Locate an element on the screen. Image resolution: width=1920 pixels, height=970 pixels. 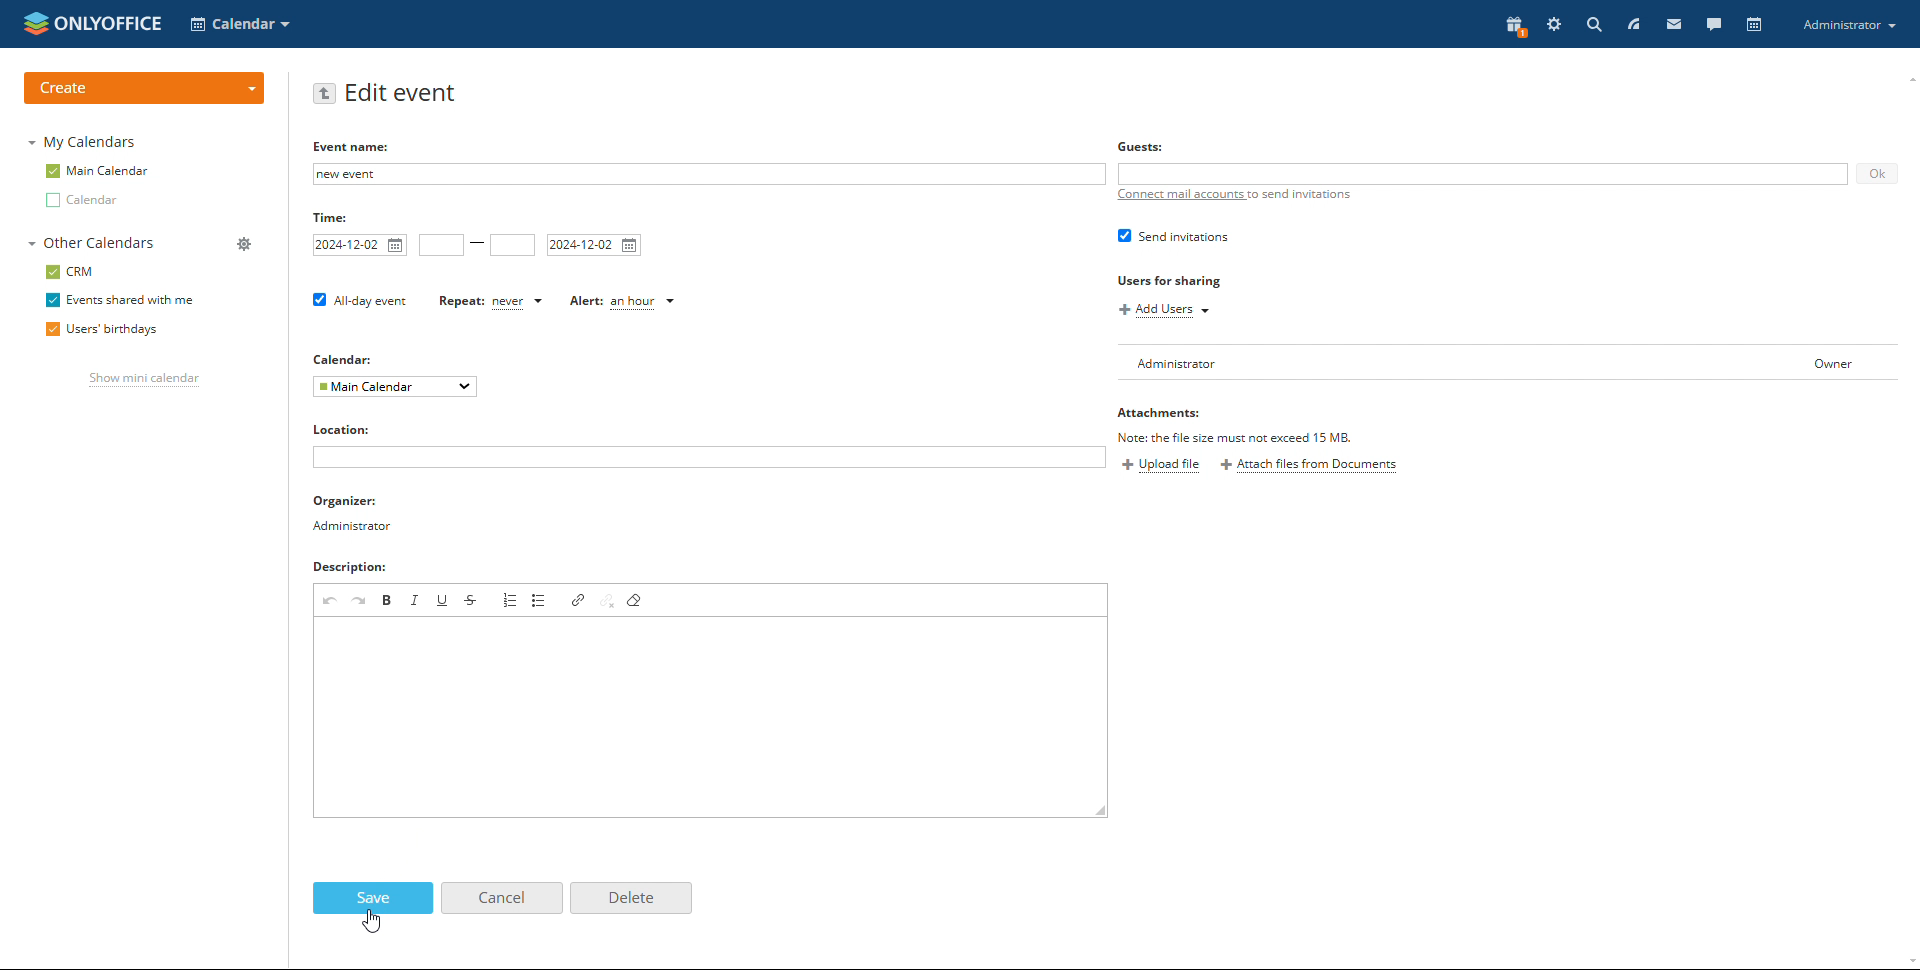
other calendars is located at coordinates (92, 243).